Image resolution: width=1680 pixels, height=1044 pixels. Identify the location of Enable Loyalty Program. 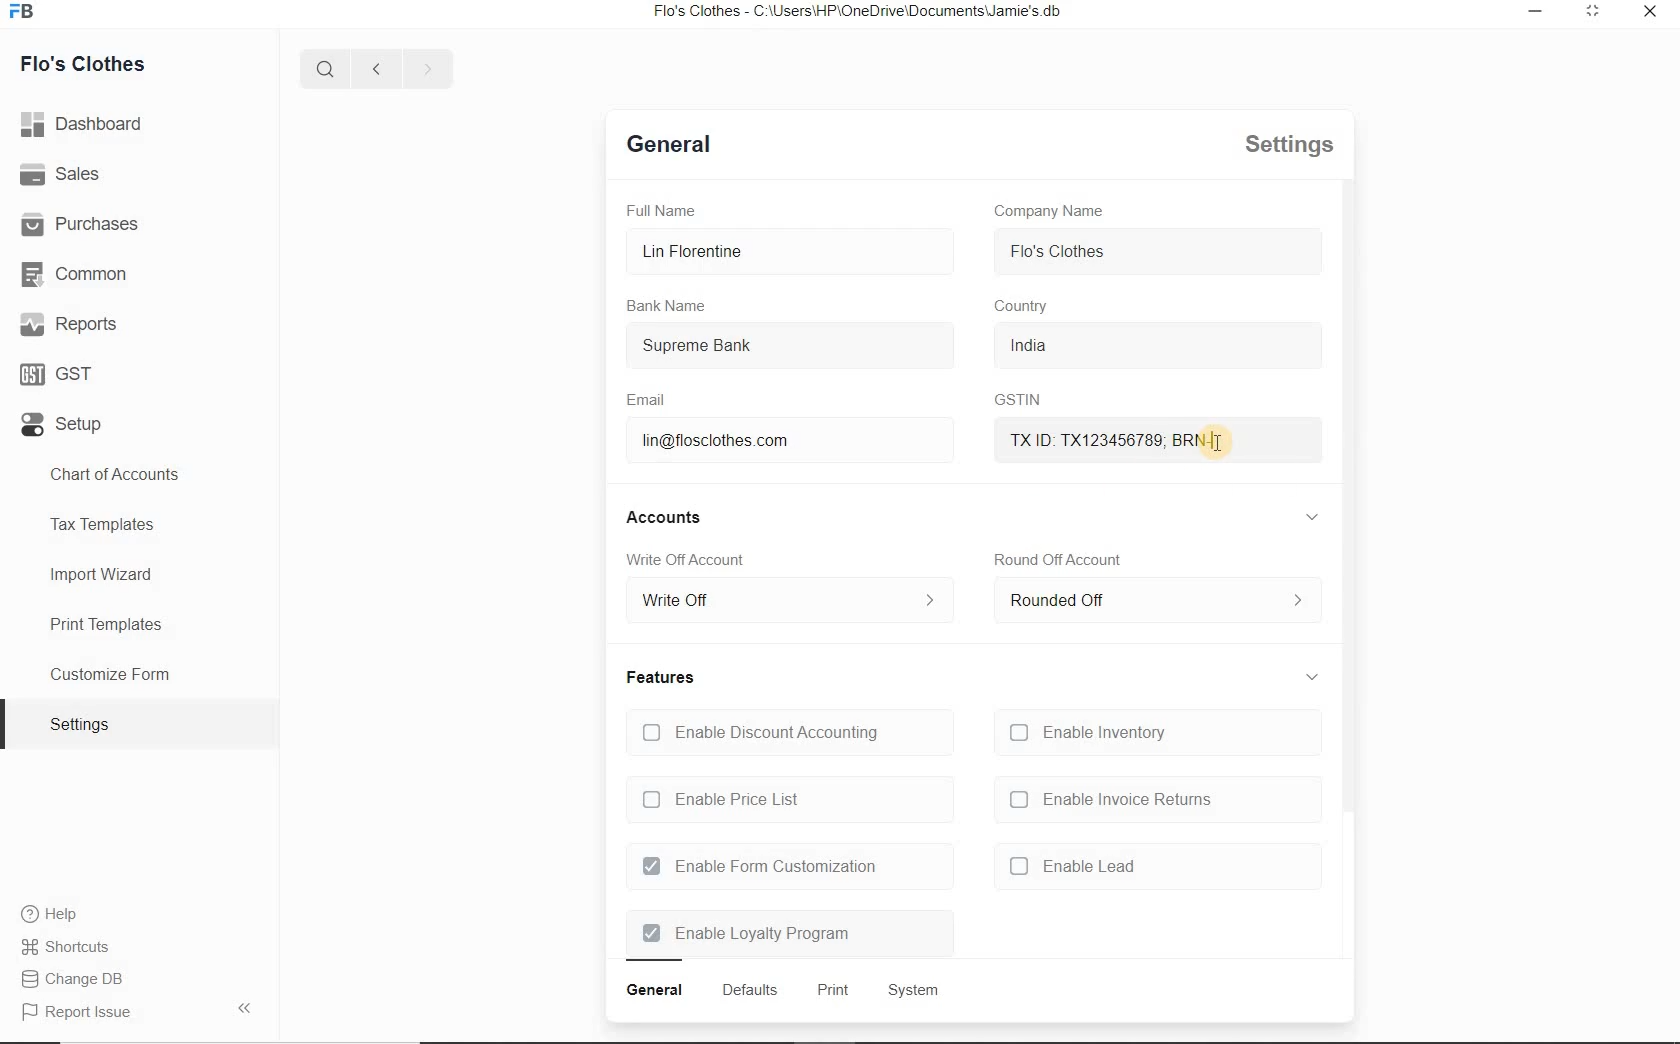
(747, 934).